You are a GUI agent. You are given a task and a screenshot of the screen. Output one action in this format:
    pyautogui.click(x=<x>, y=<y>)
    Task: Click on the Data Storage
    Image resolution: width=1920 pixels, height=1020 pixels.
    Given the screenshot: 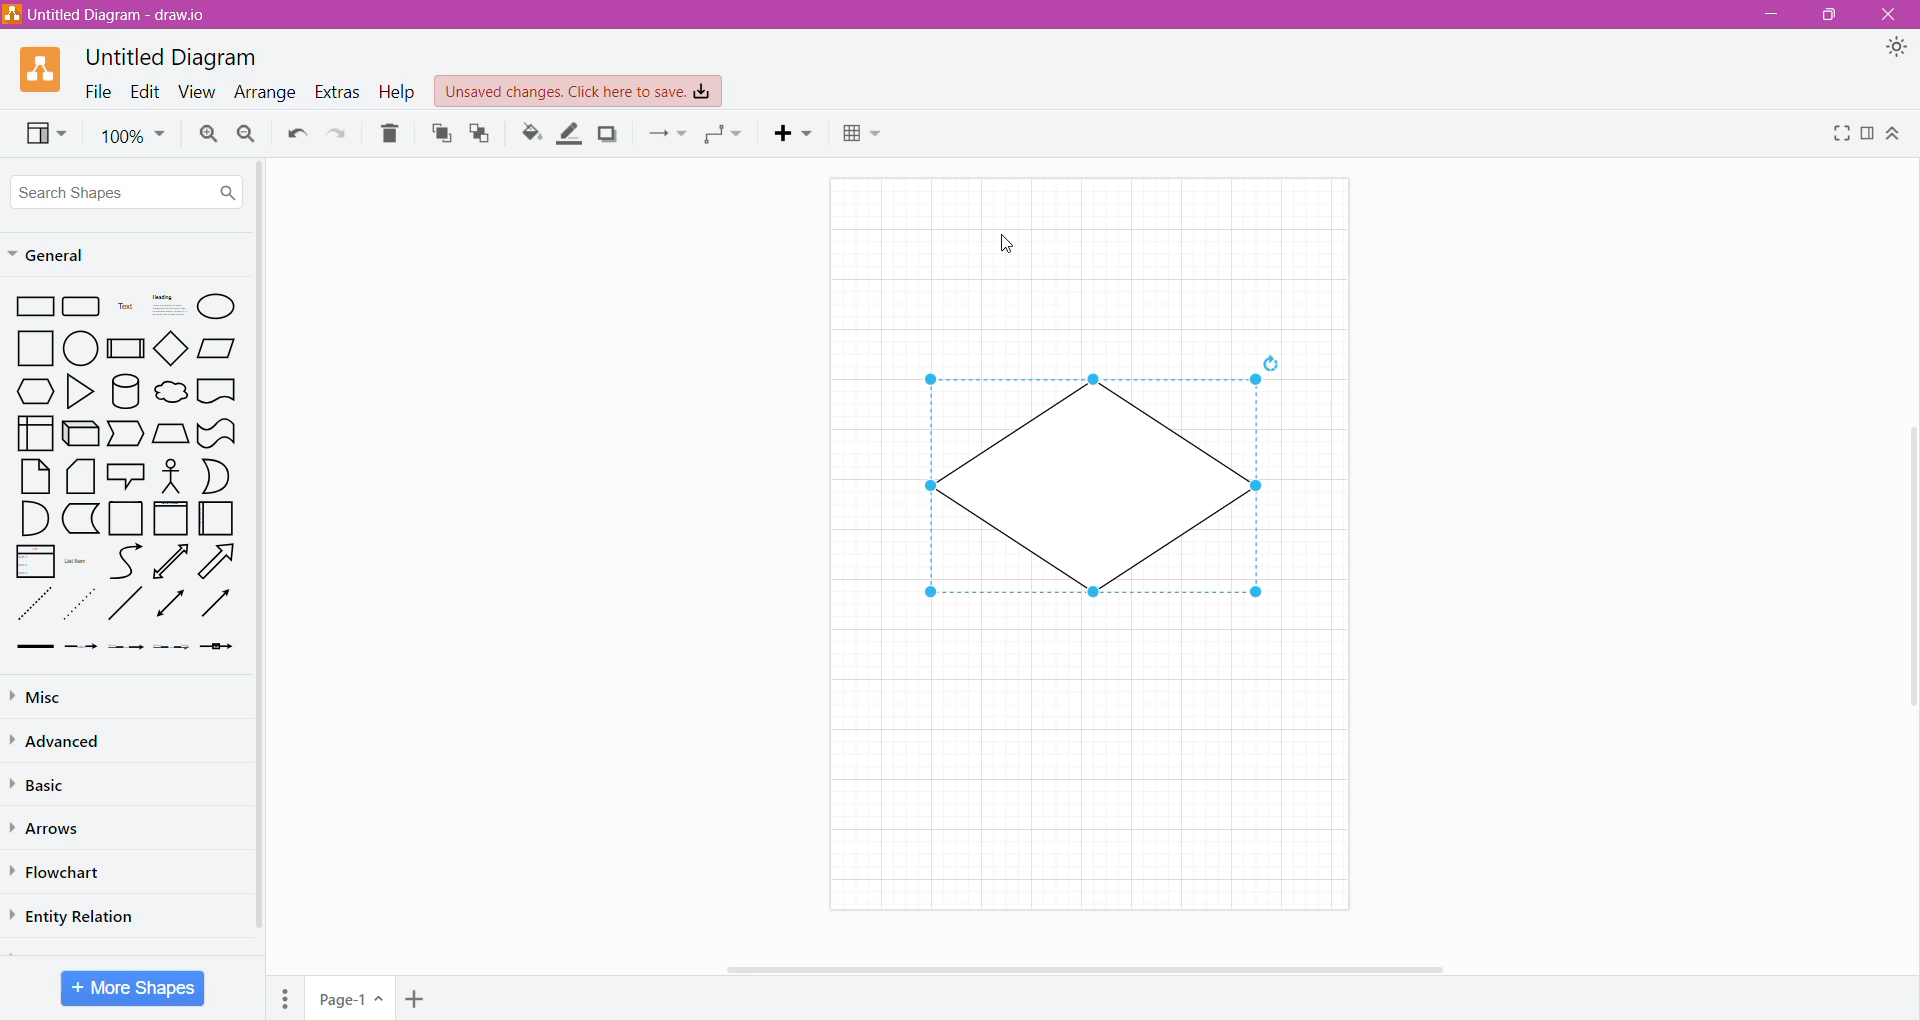 What is the action you would take?
    pyautogui.click(x=83, y=518)
    